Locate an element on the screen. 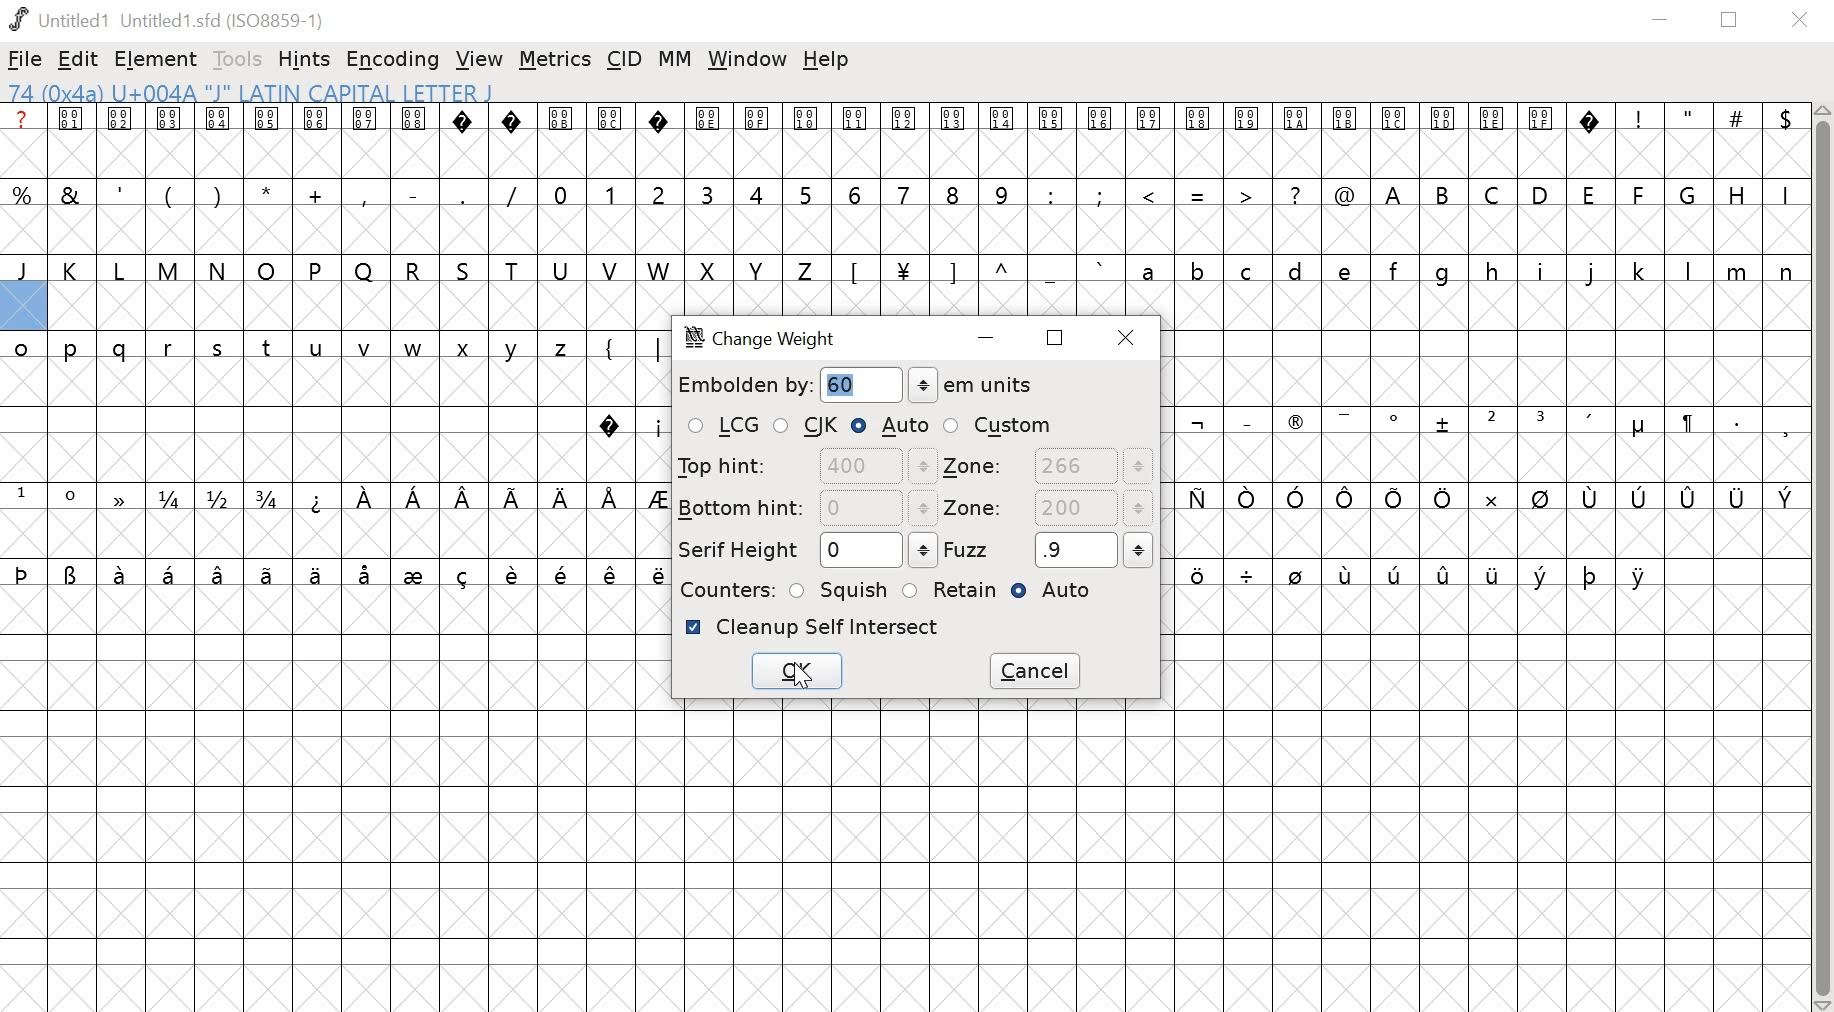 This screenshot has width=1834, height=1012. symbols is located at coordinates (628, 425).